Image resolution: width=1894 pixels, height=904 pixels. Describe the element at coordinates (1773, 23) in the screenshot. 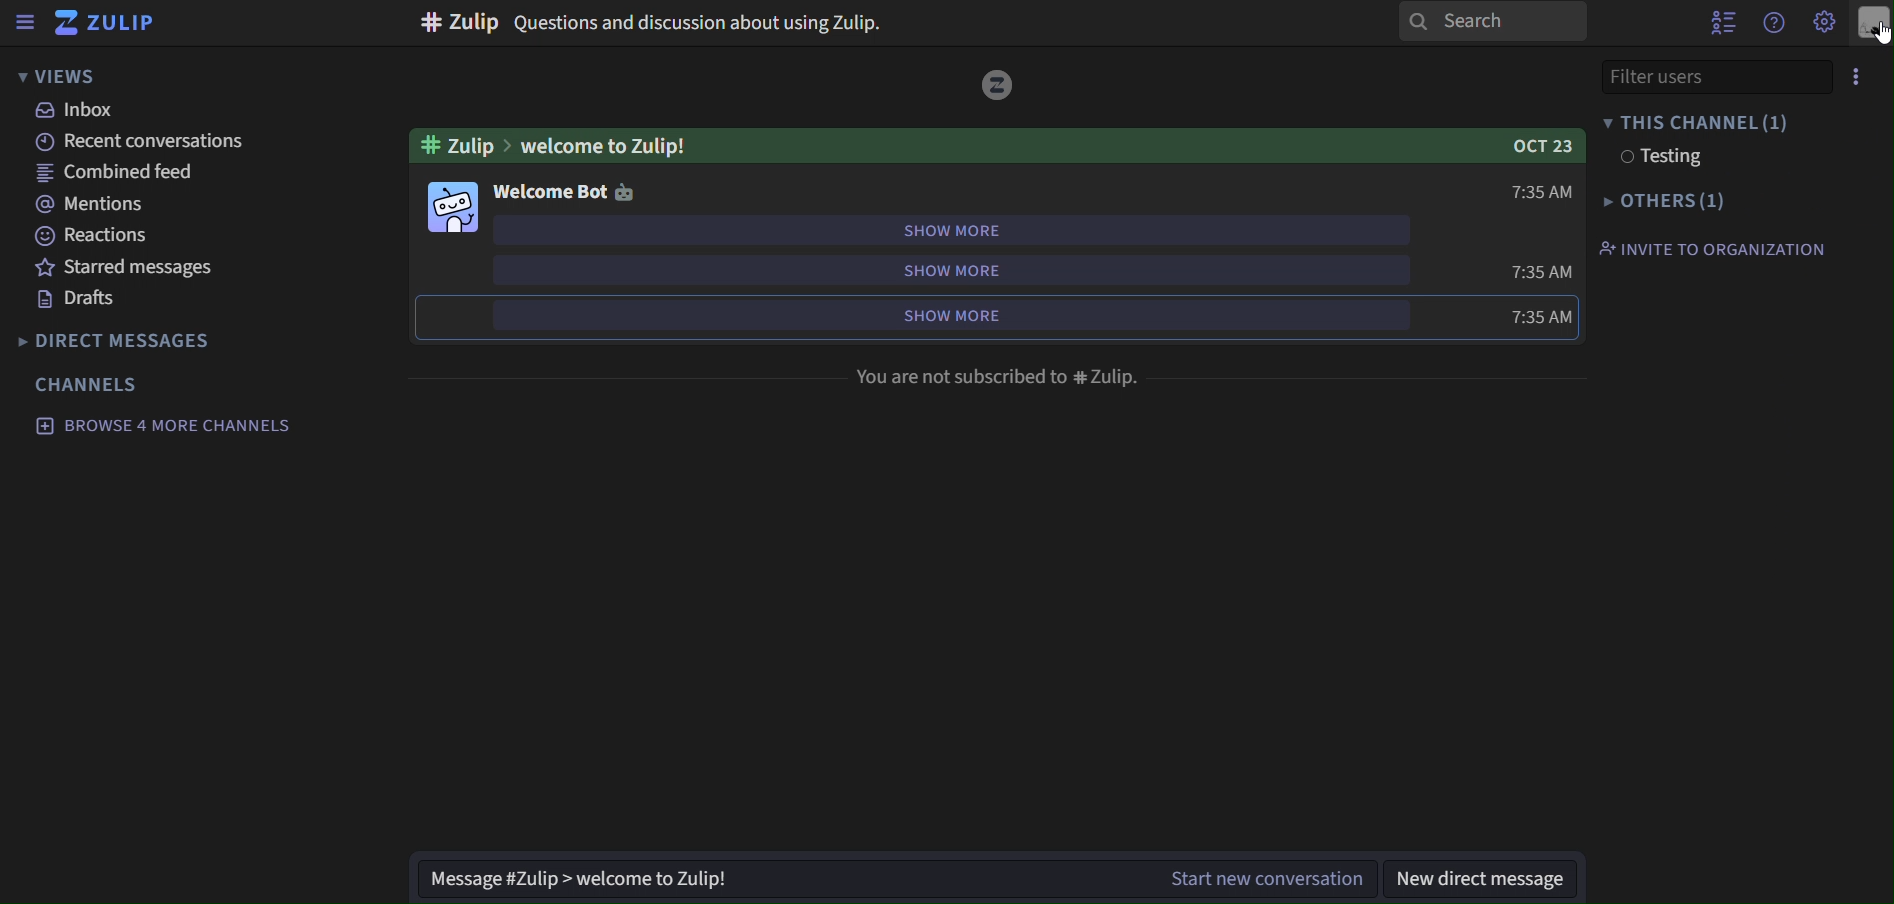

I see `get help` at that location.